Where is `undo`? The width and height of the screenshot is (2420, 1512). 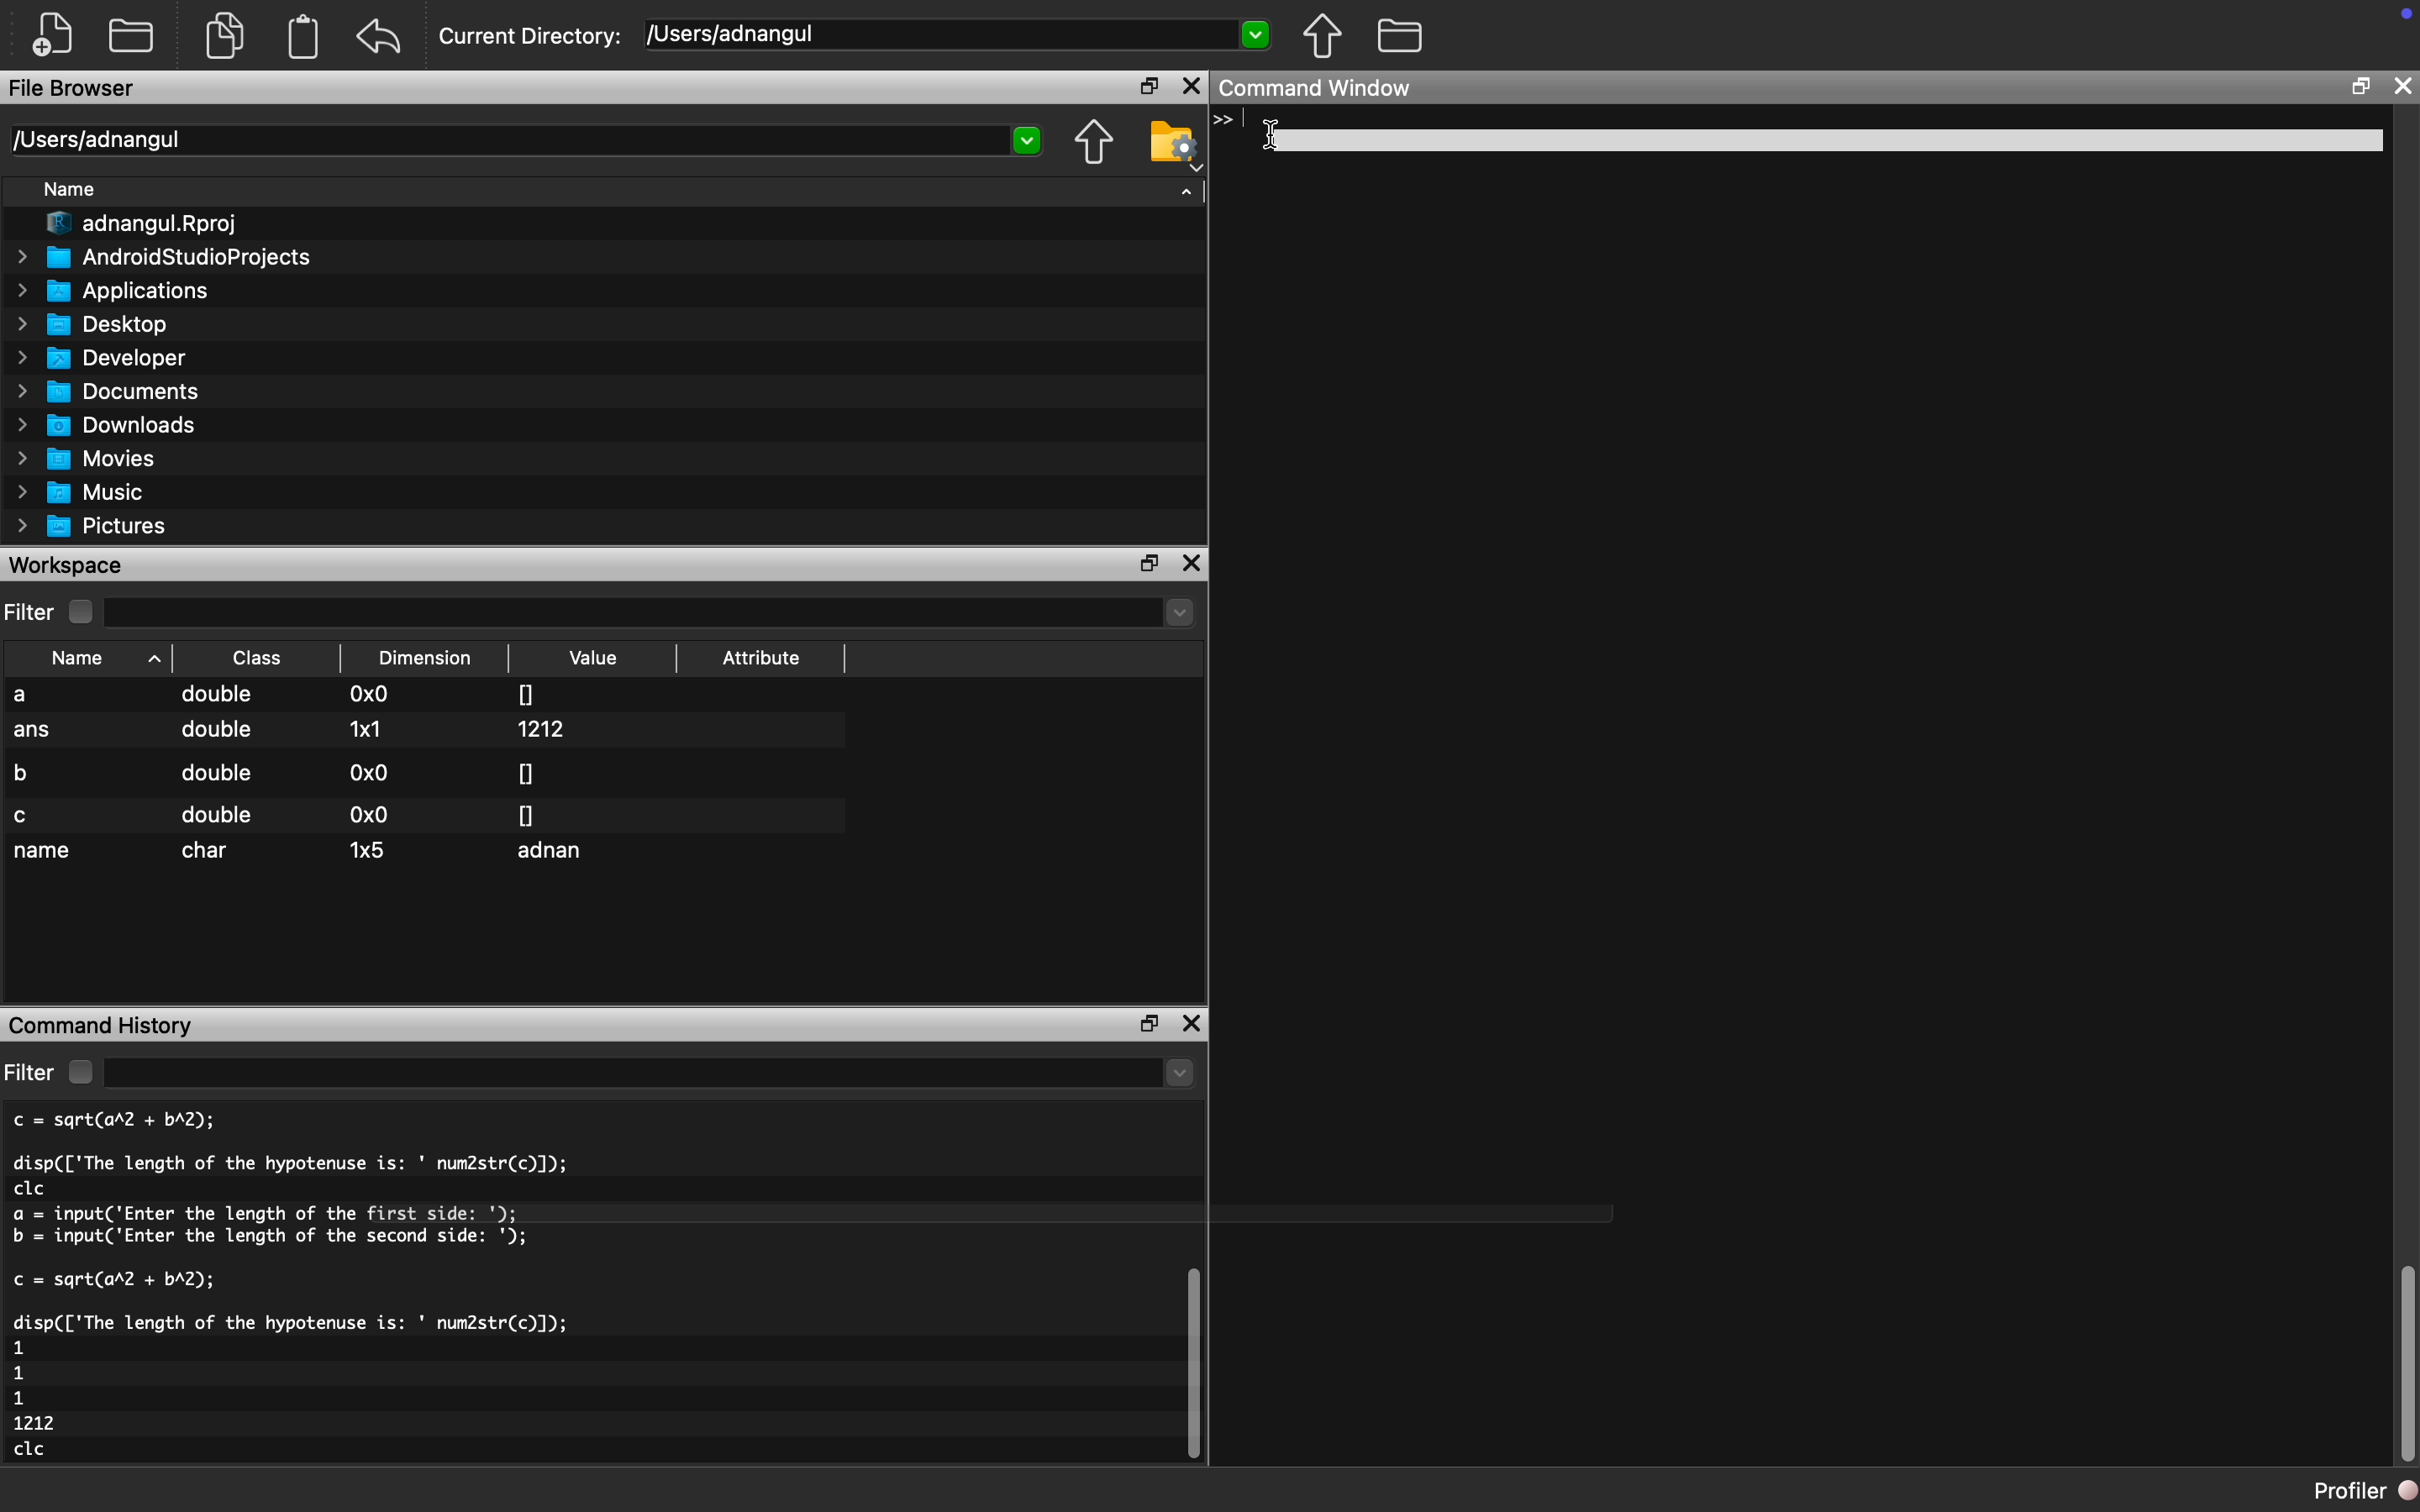
undo is located at coordinates (380, 37).